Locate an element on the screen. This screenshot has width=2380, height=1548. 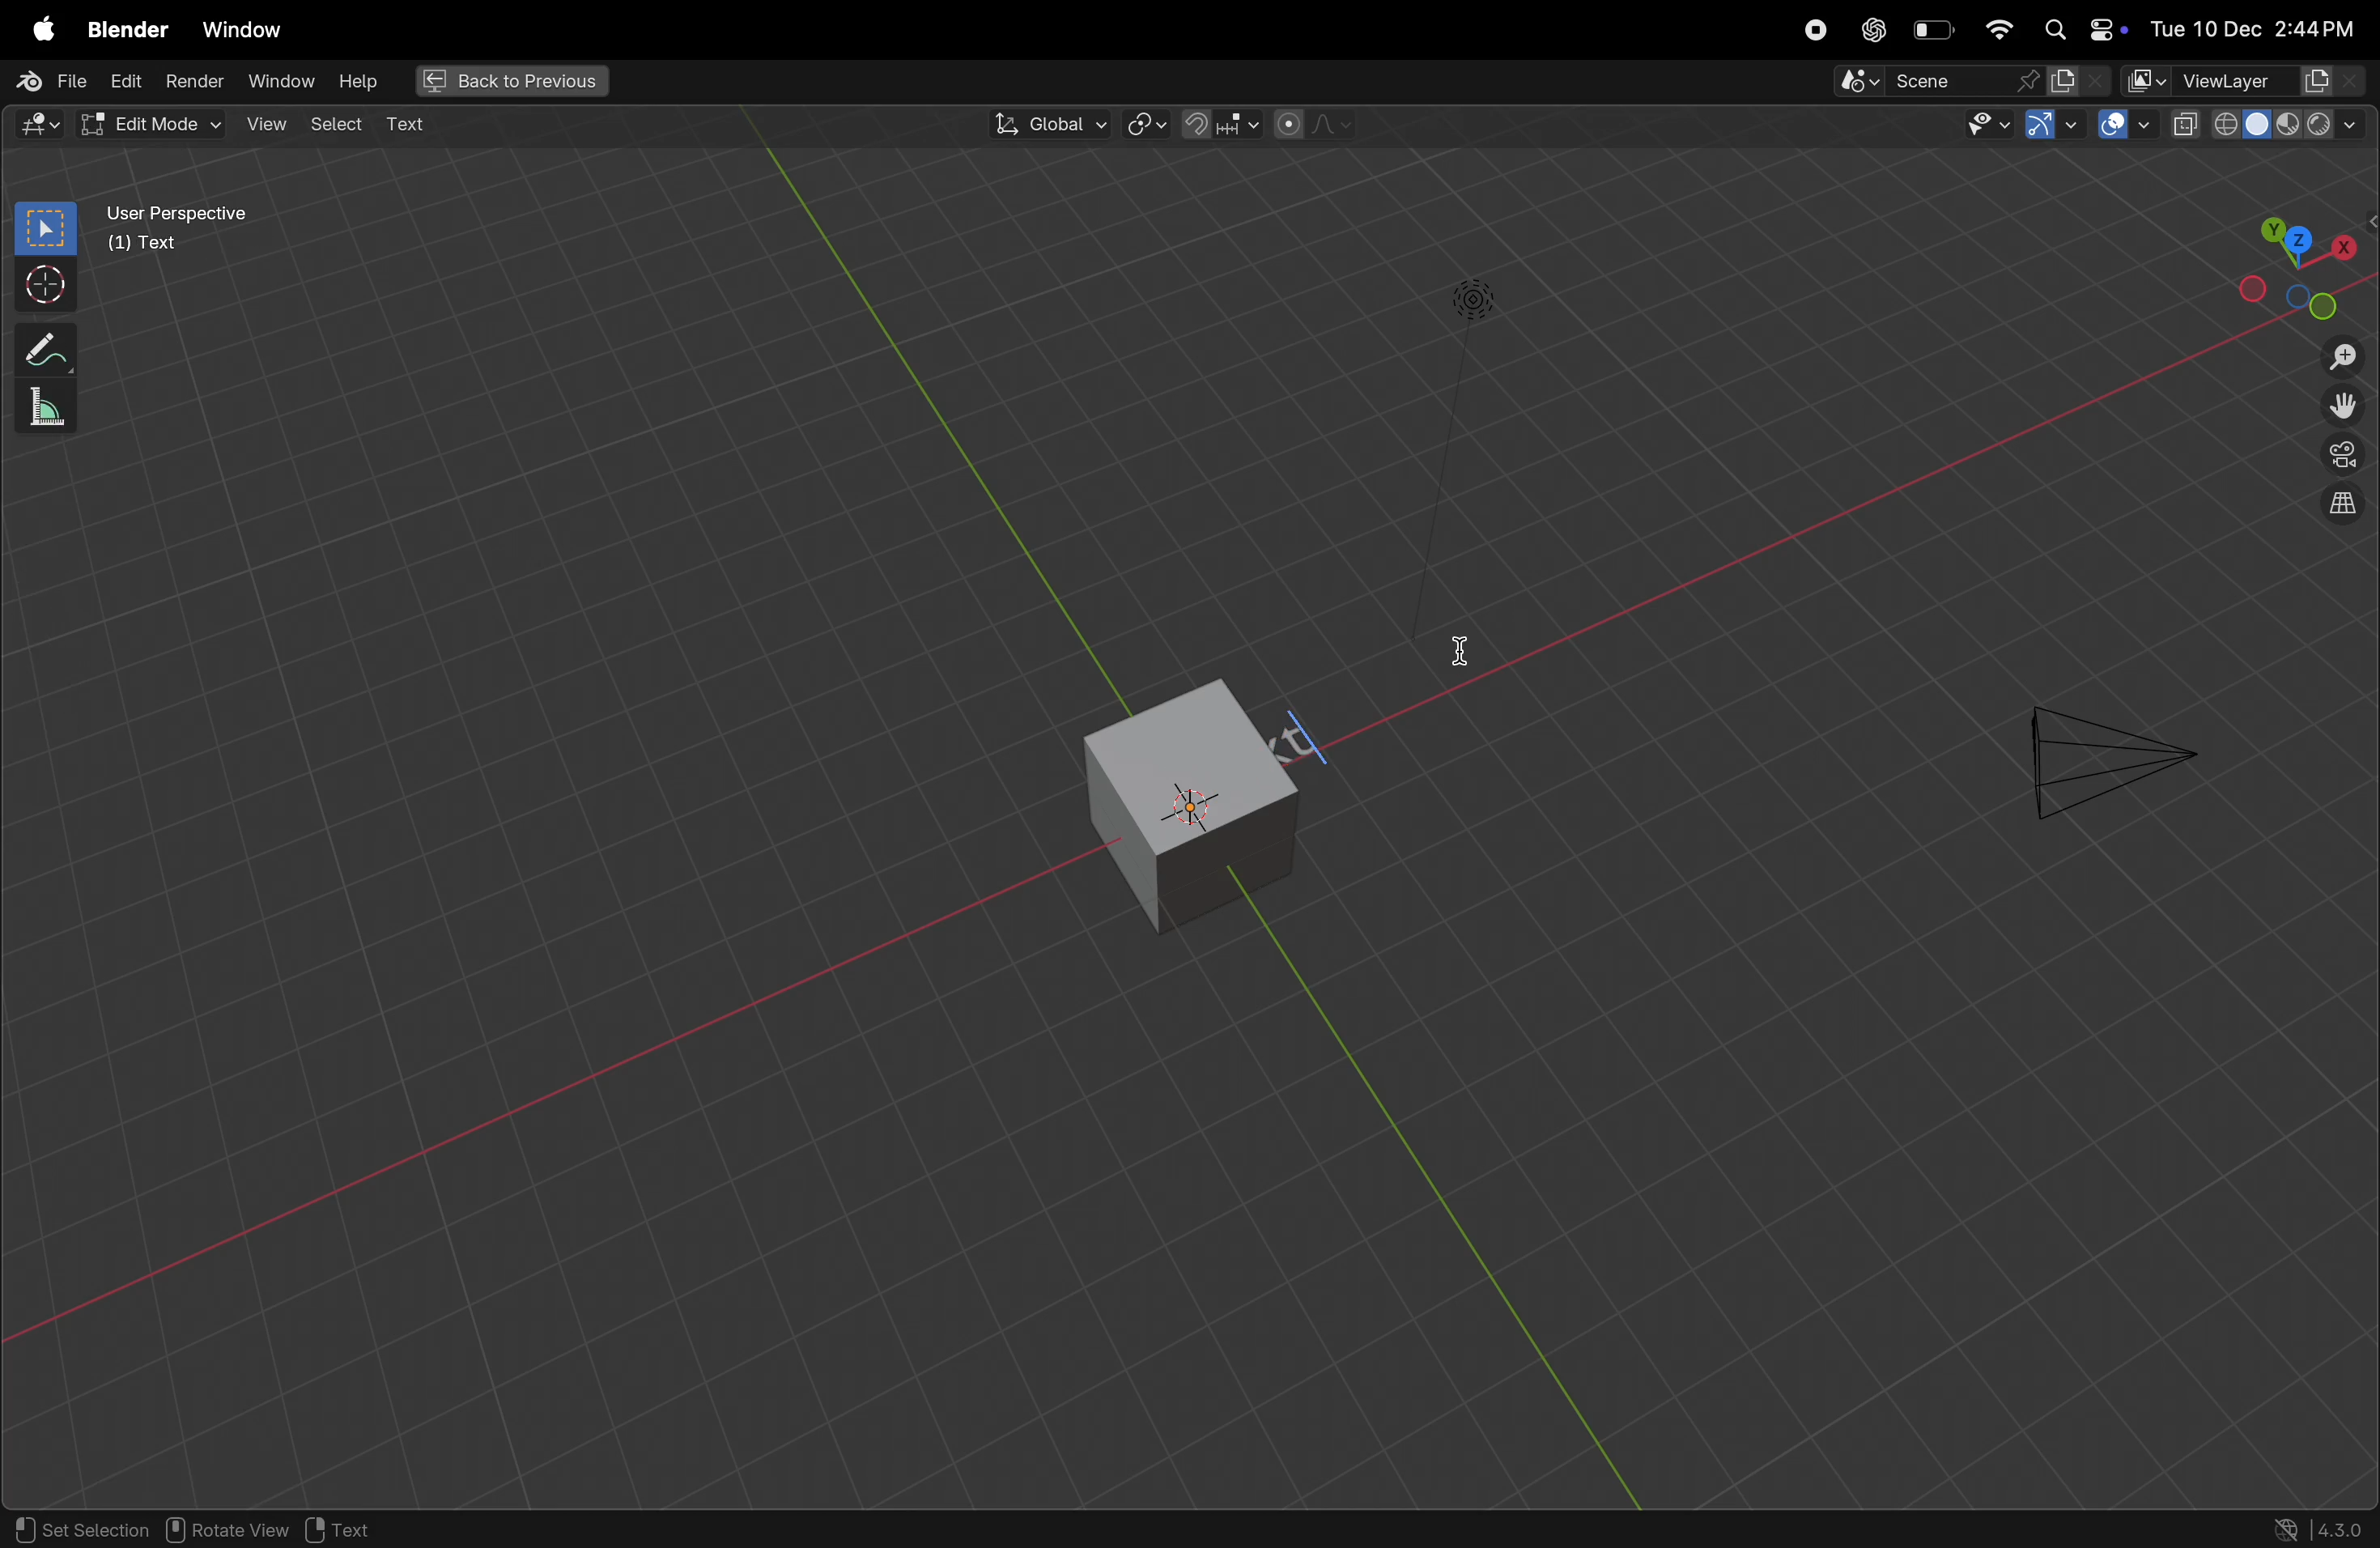
object mode is located at coordinates (164, 125).